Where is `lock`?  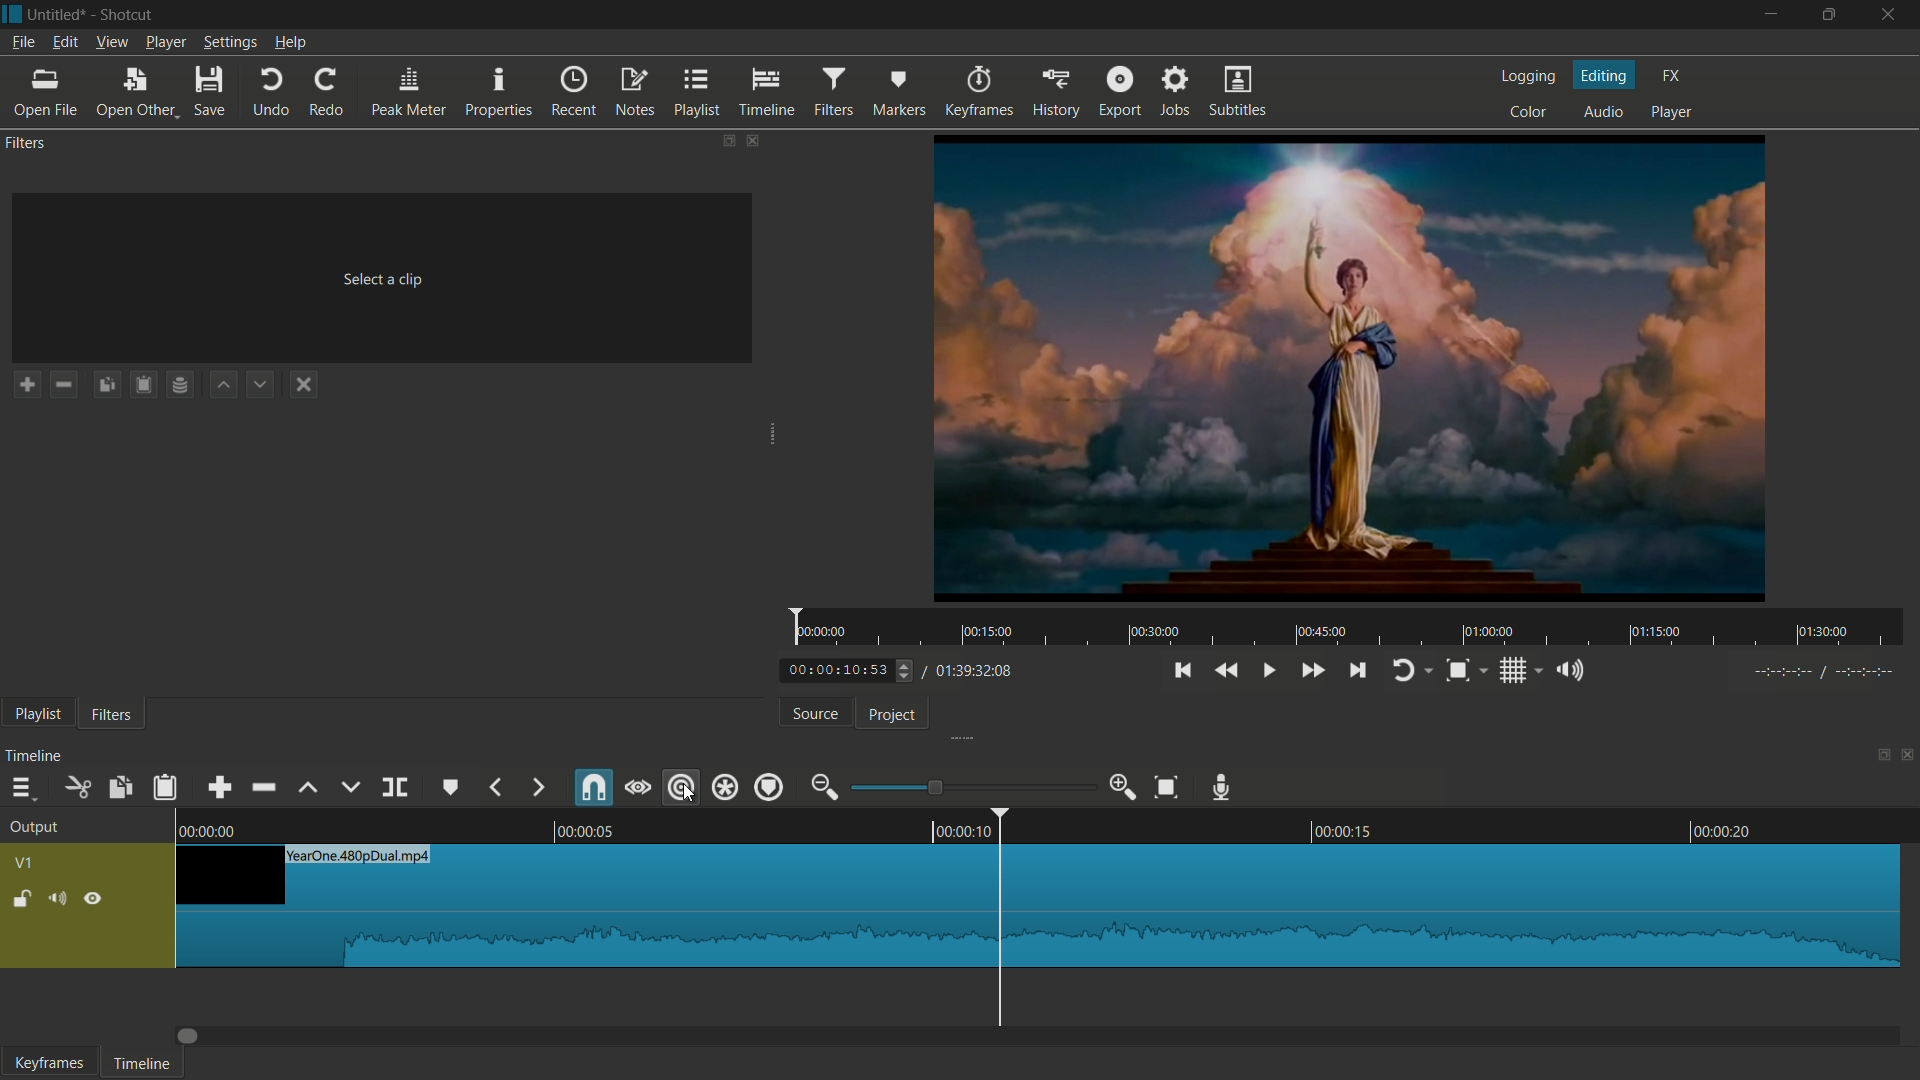
lock is located at coordinates (19, 901).